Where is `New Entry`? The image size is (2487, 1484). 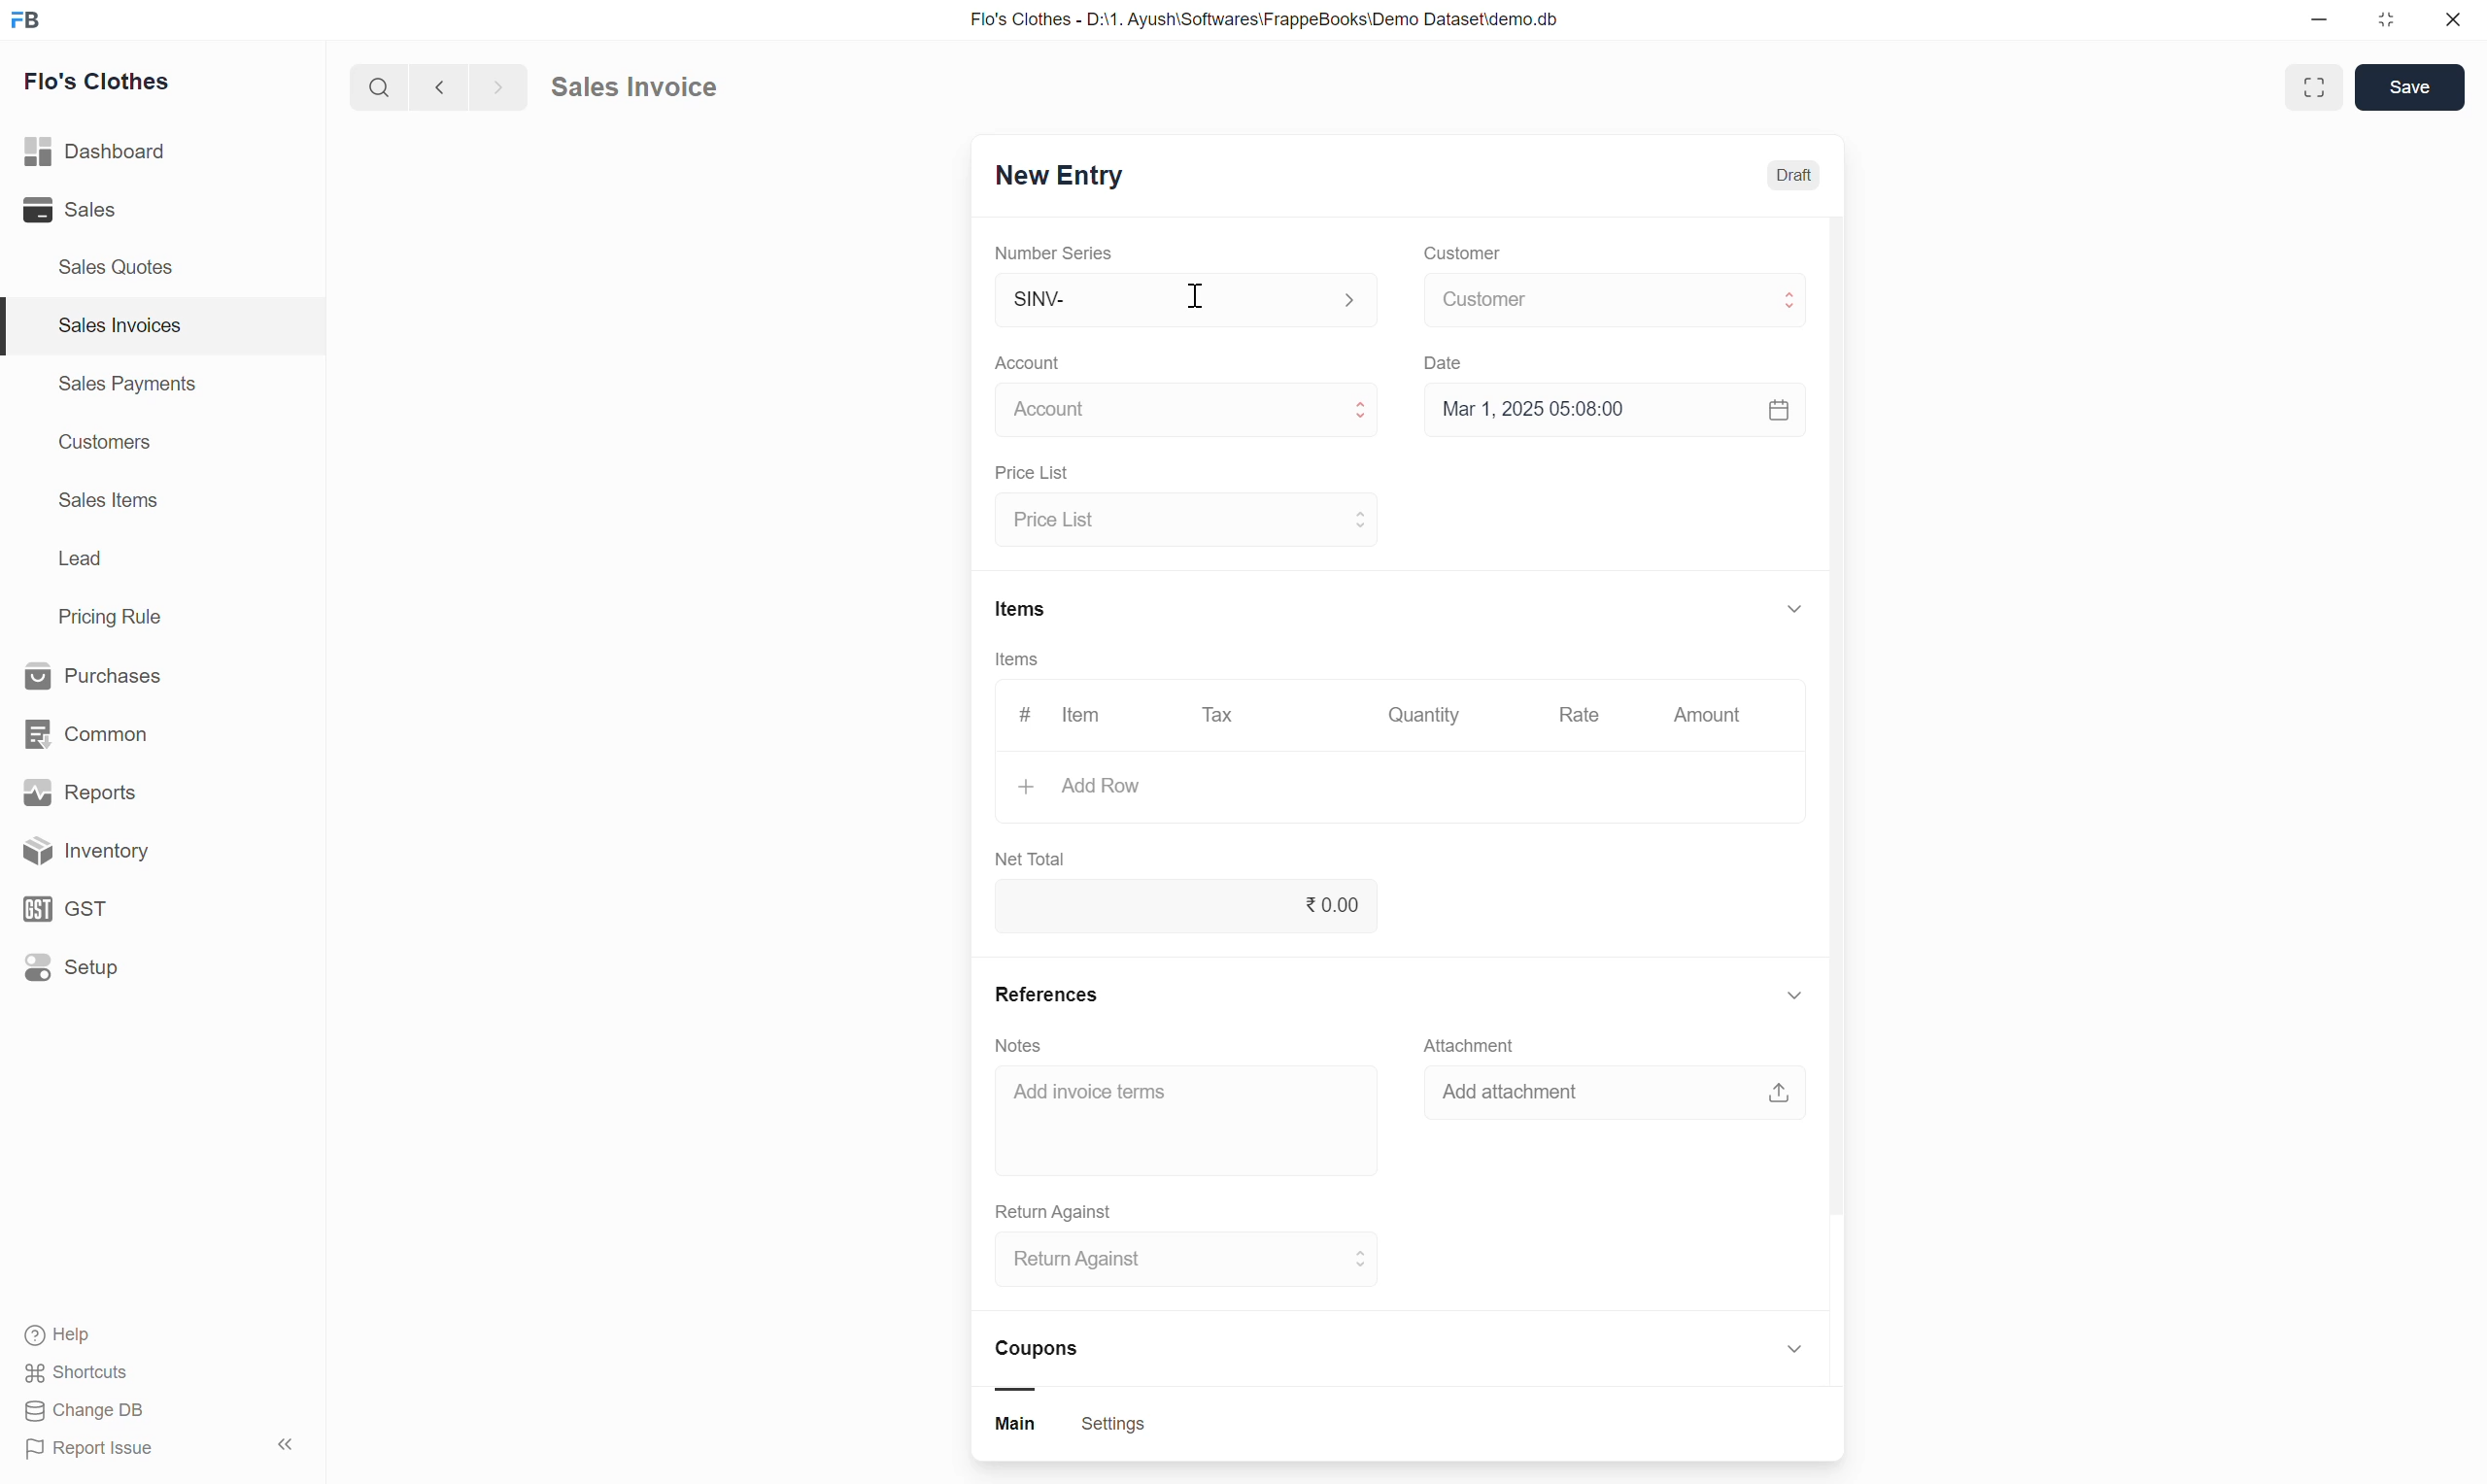 New Entry is located at coordinates (1075, 177).